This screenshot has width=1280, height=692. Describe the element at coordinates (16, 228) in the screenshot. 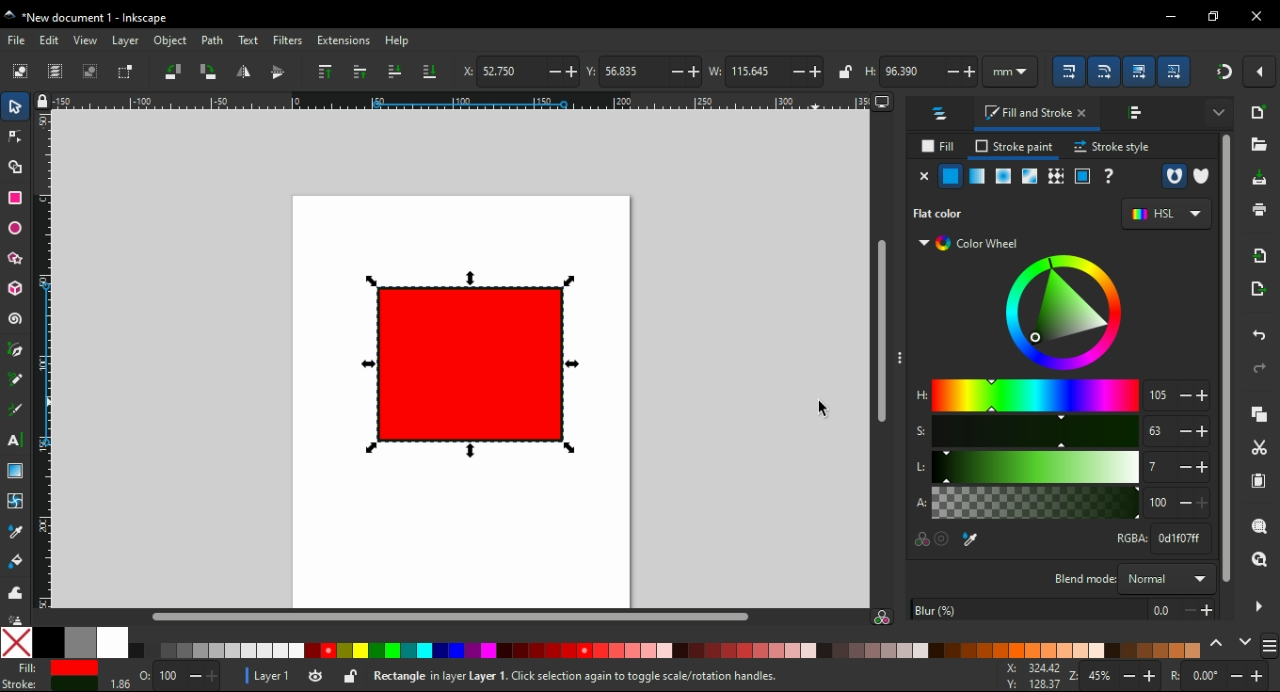

I see `ellipse/arc tool` at that location.